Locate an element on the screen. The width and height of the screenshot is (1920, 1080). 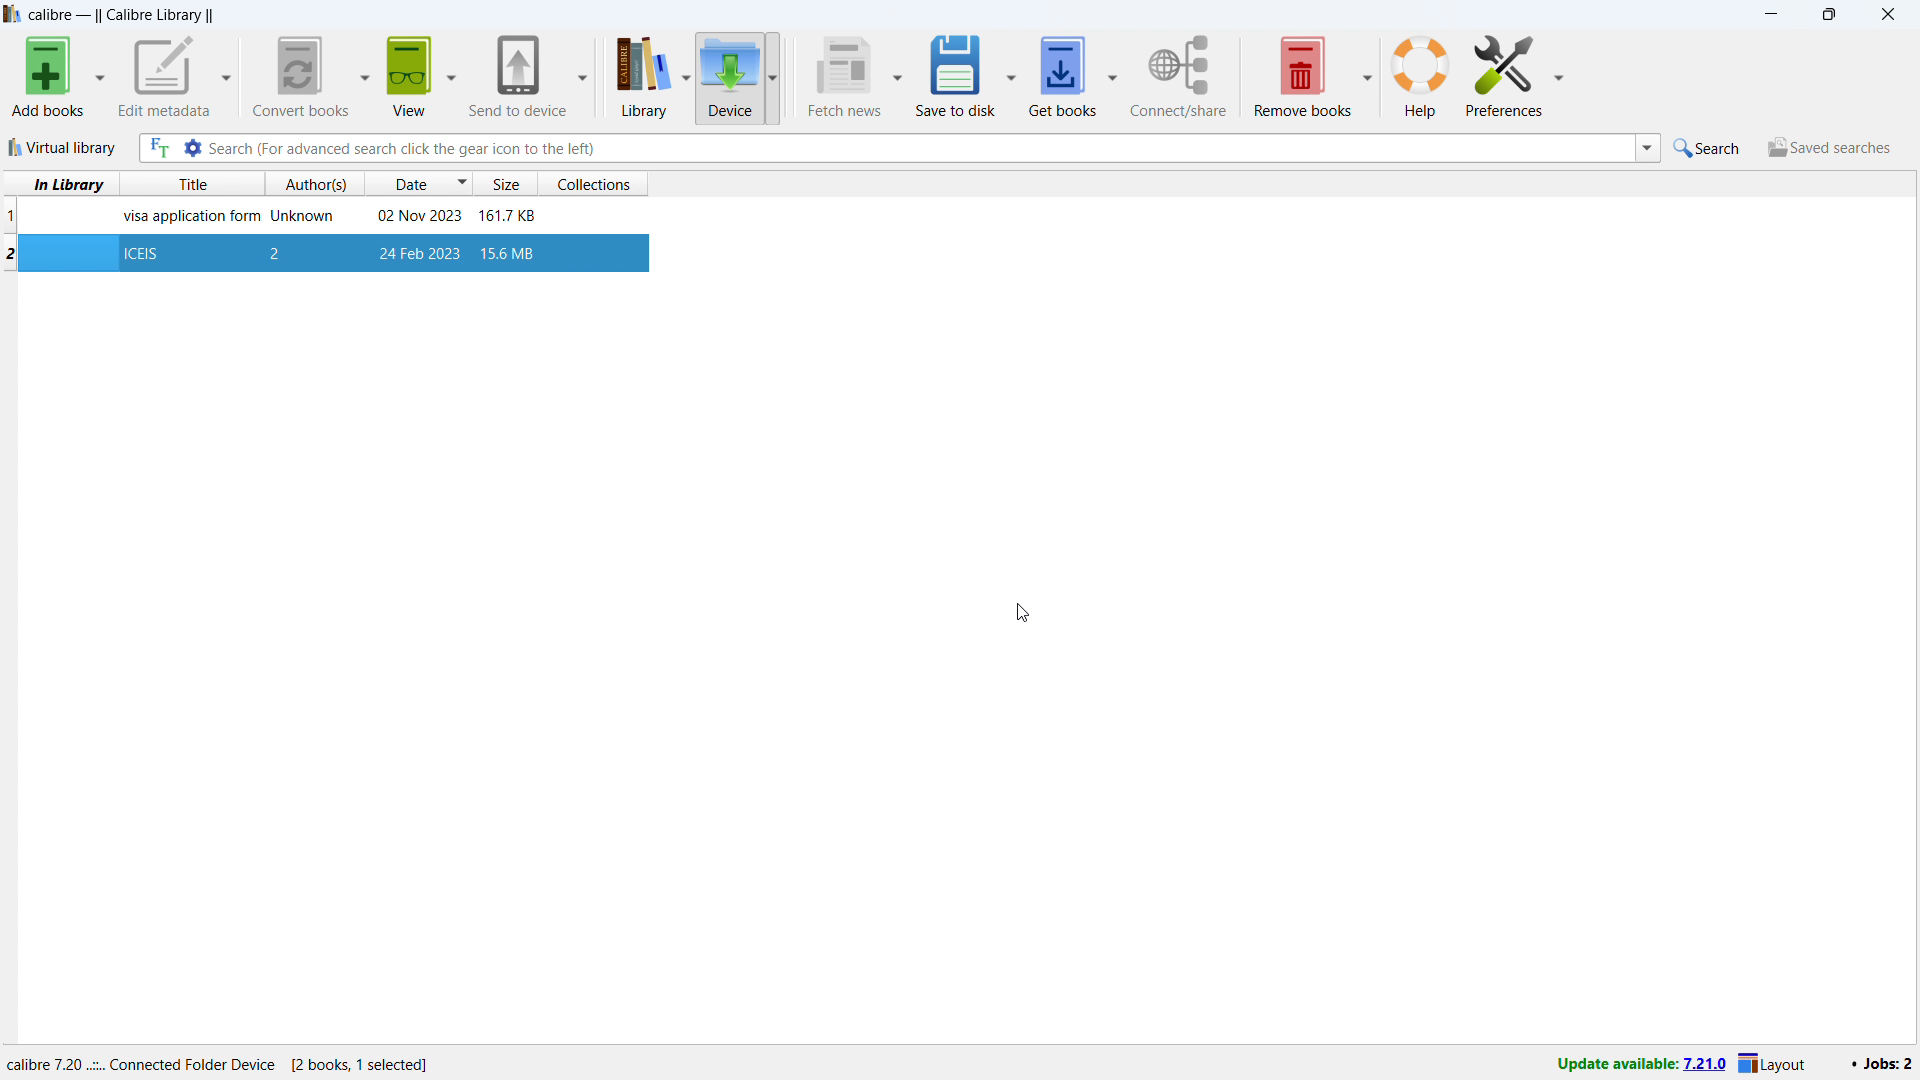
edit metadata is located at coordinates (164, 77).